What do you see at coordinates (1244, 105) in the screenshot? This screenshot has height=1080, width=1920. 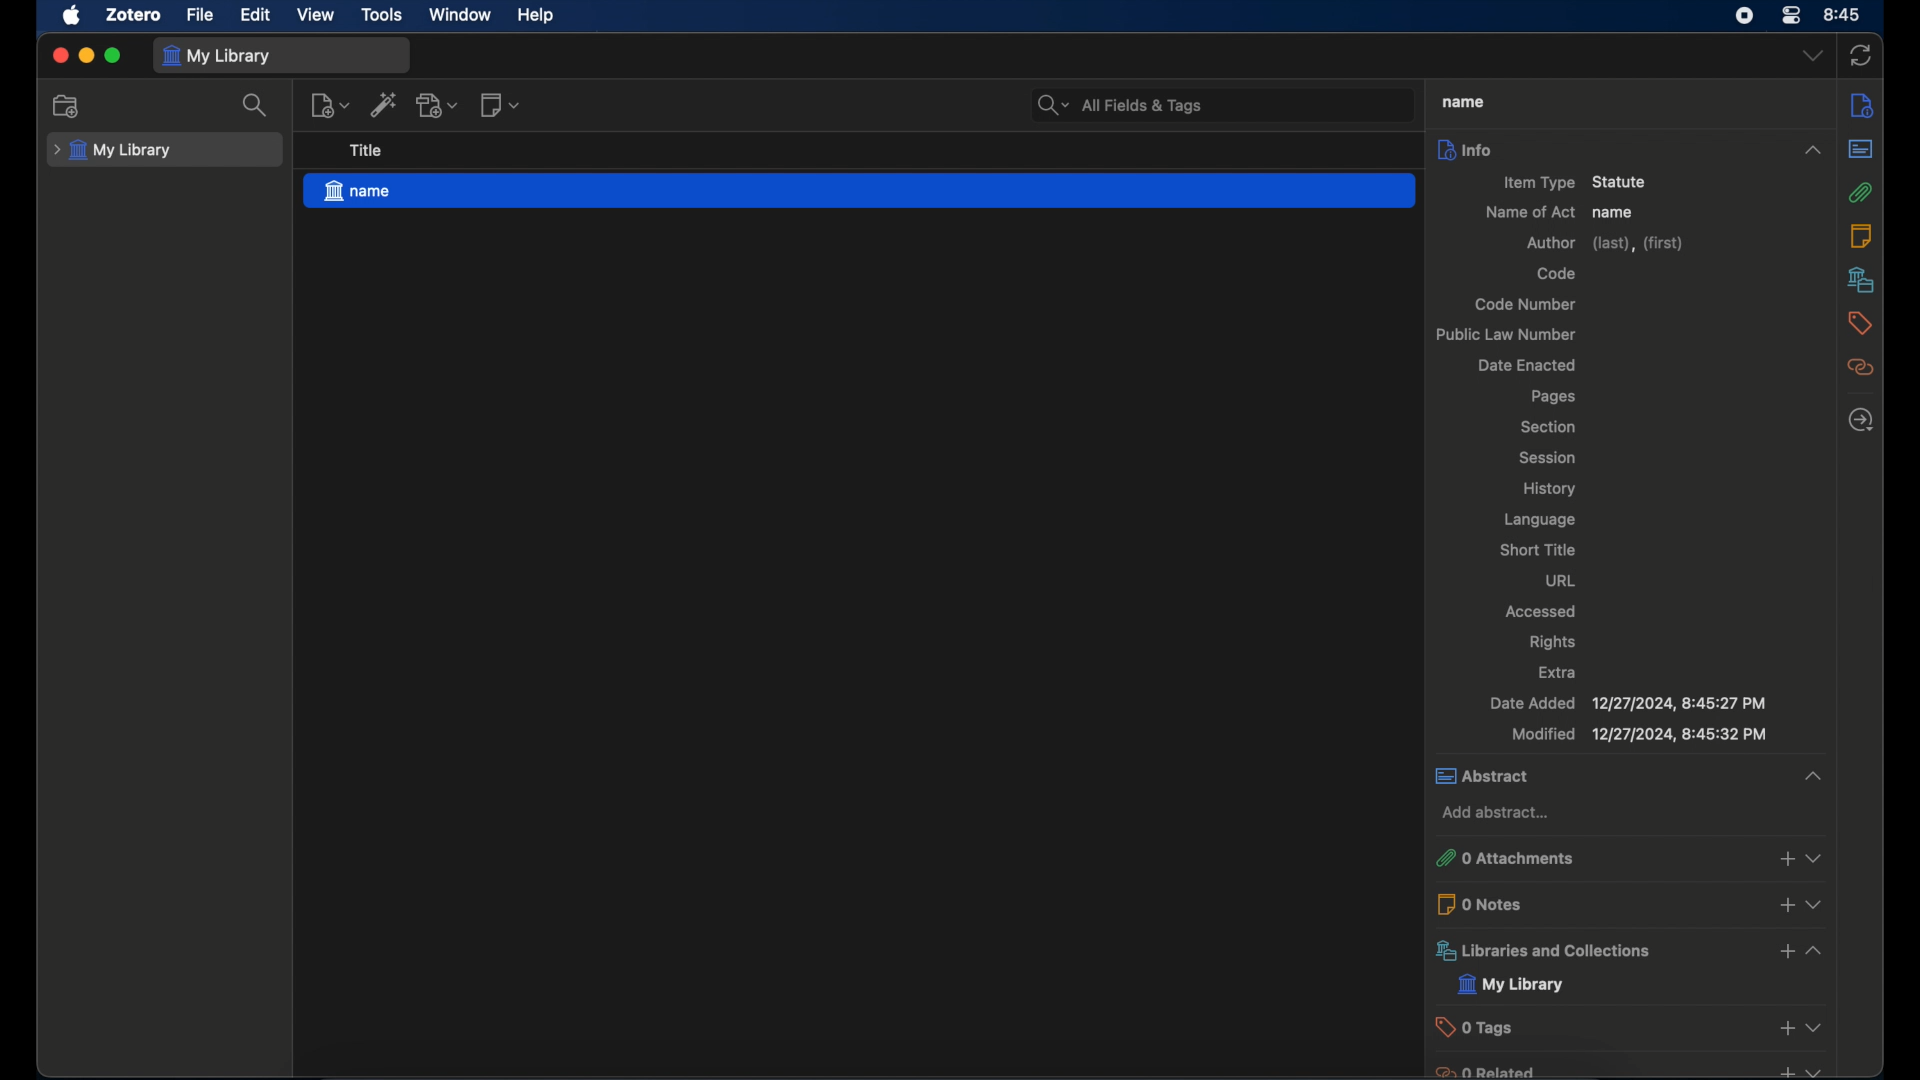 I see `search bar input` at bounding box center [1244, 105].